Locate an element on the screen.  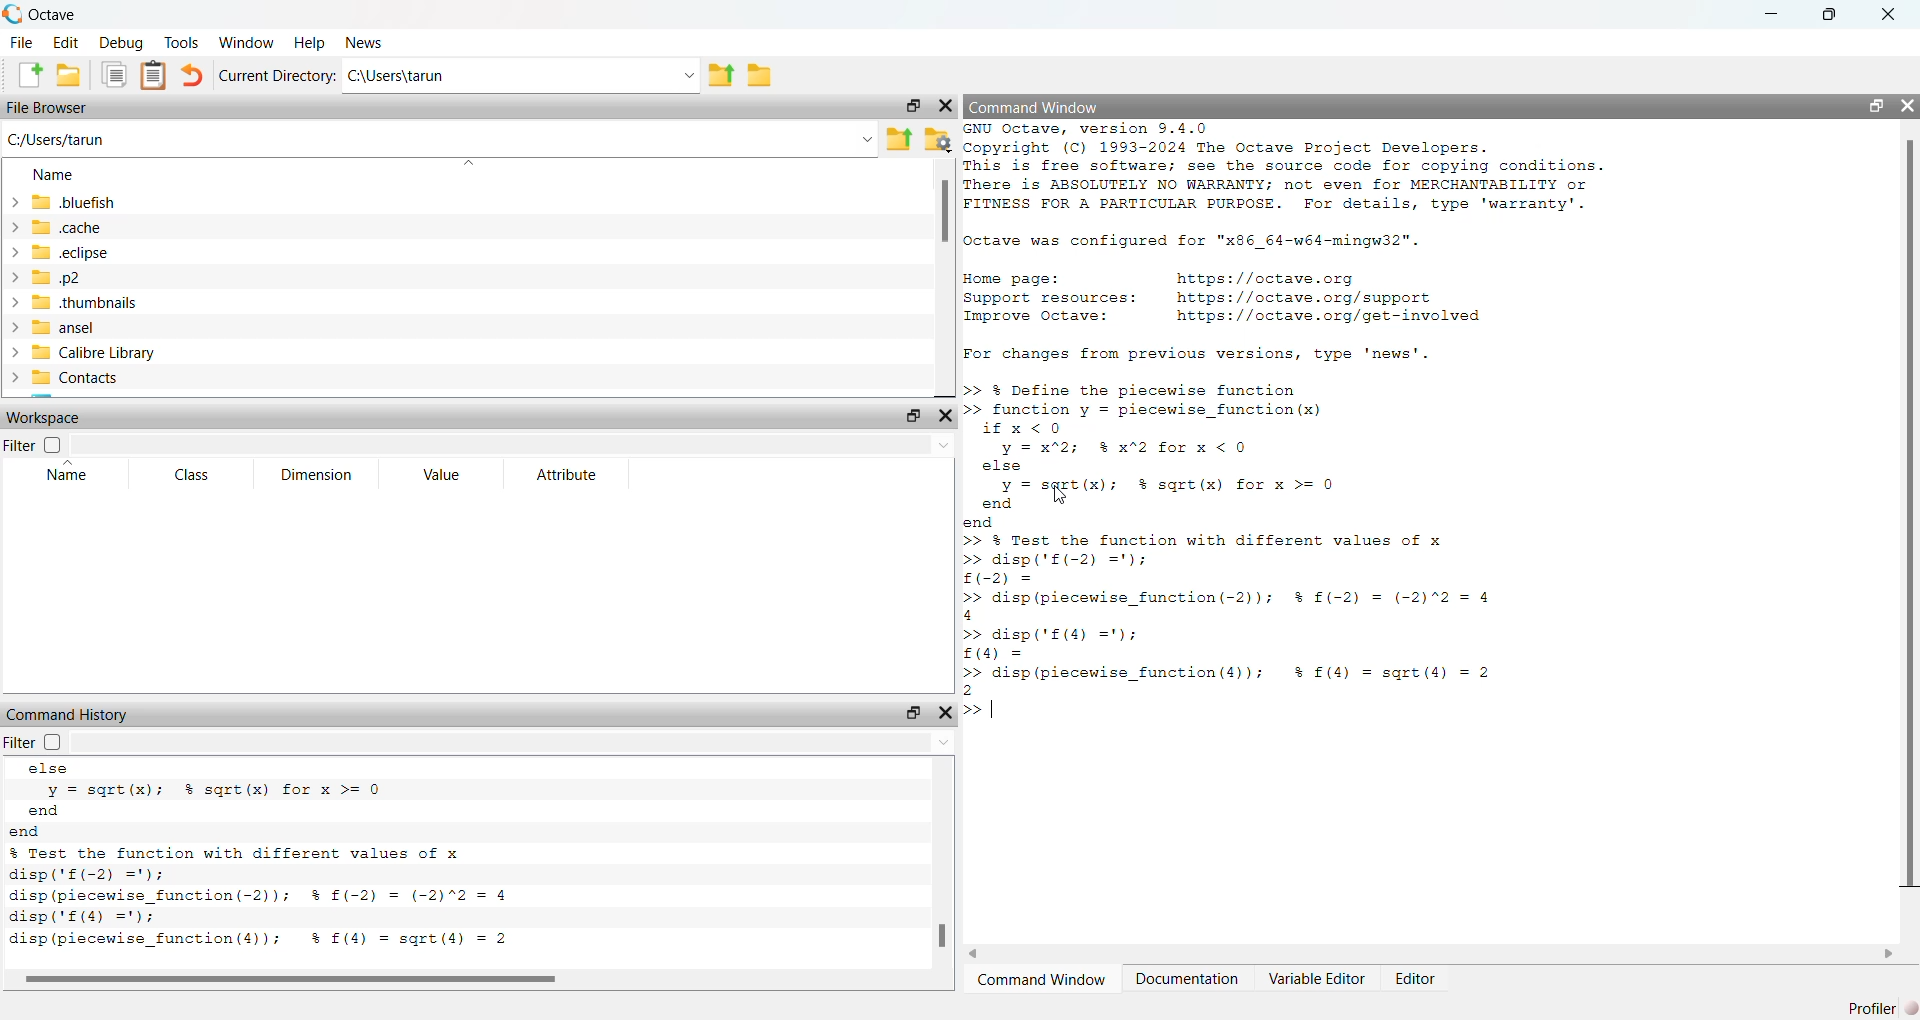
Maximize/Restore is located at coordinates (1868, 105).